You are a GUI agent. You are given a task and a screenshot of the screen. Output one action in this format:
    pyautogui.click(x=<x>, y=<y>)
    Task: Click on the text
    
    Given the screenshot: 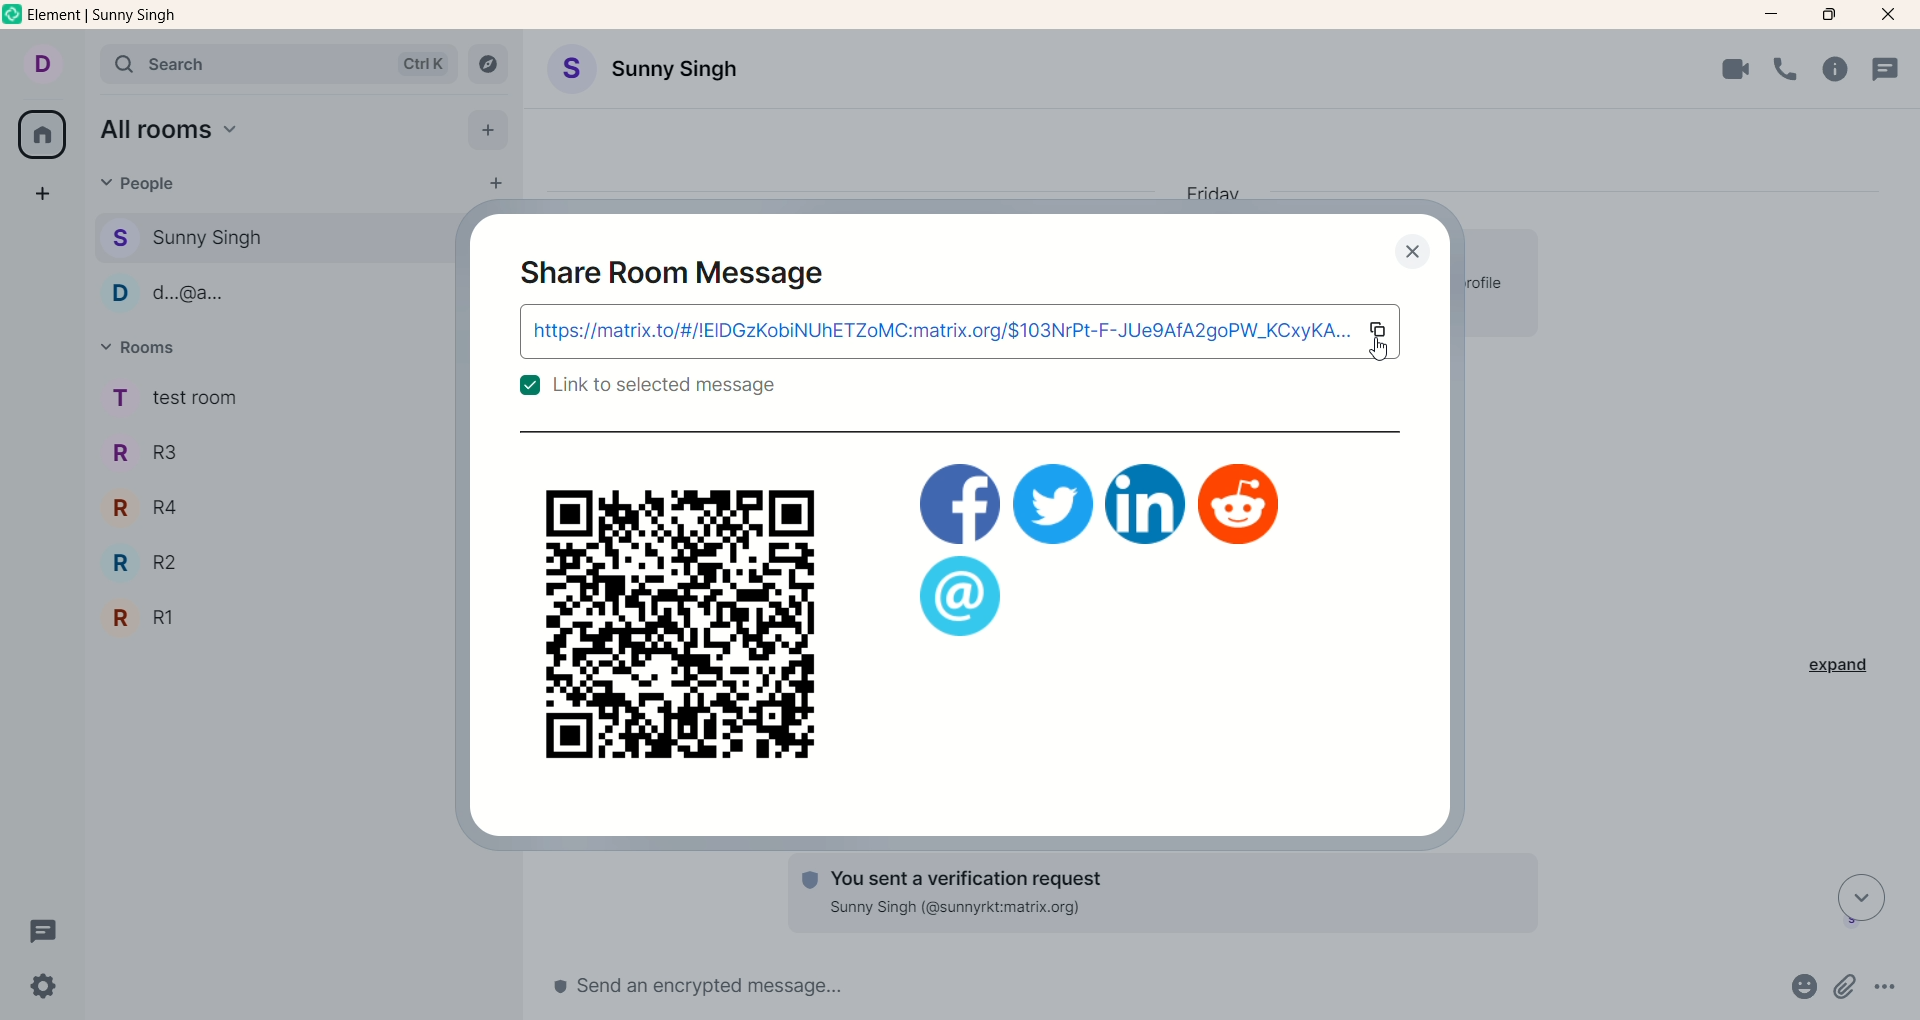 What is the action you would take?
    pyautogui.click(x=671, y=391)
    